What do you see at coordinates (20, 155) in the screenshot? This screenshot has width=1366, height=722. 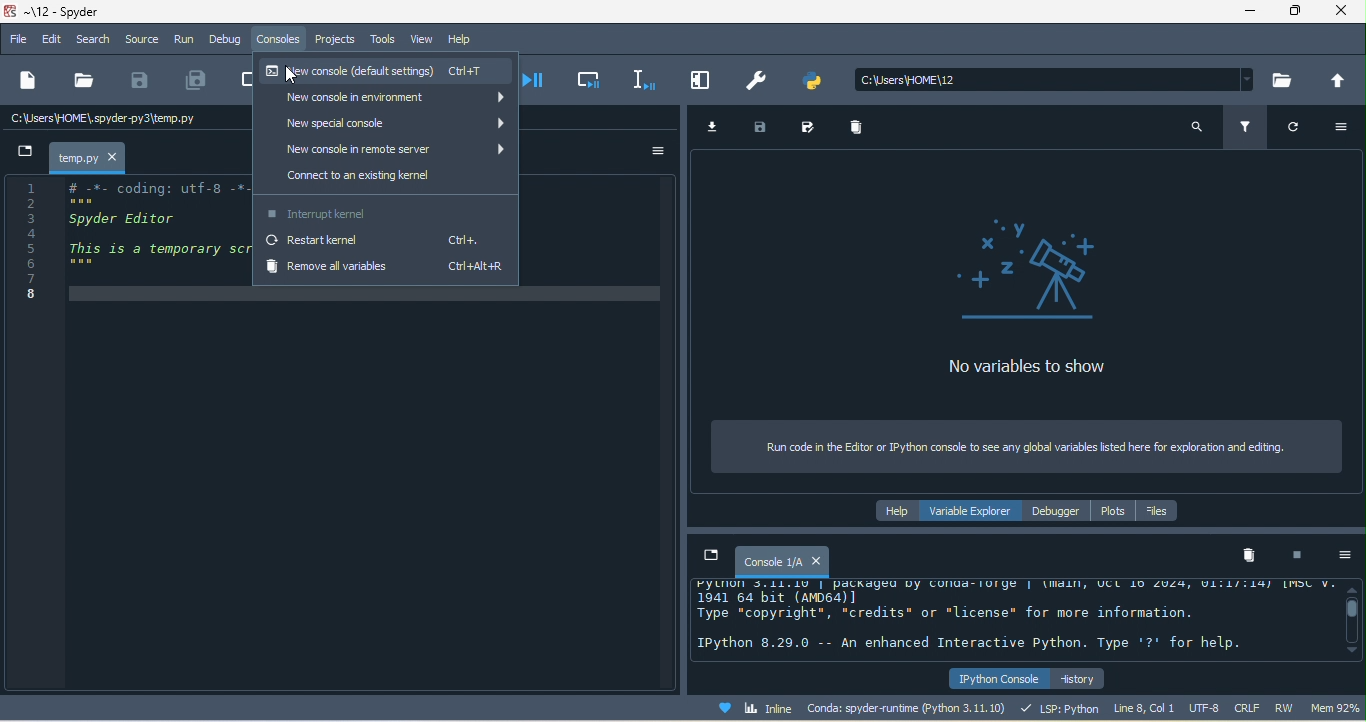 I see `browse tabs` at bounding box center [20, 155].